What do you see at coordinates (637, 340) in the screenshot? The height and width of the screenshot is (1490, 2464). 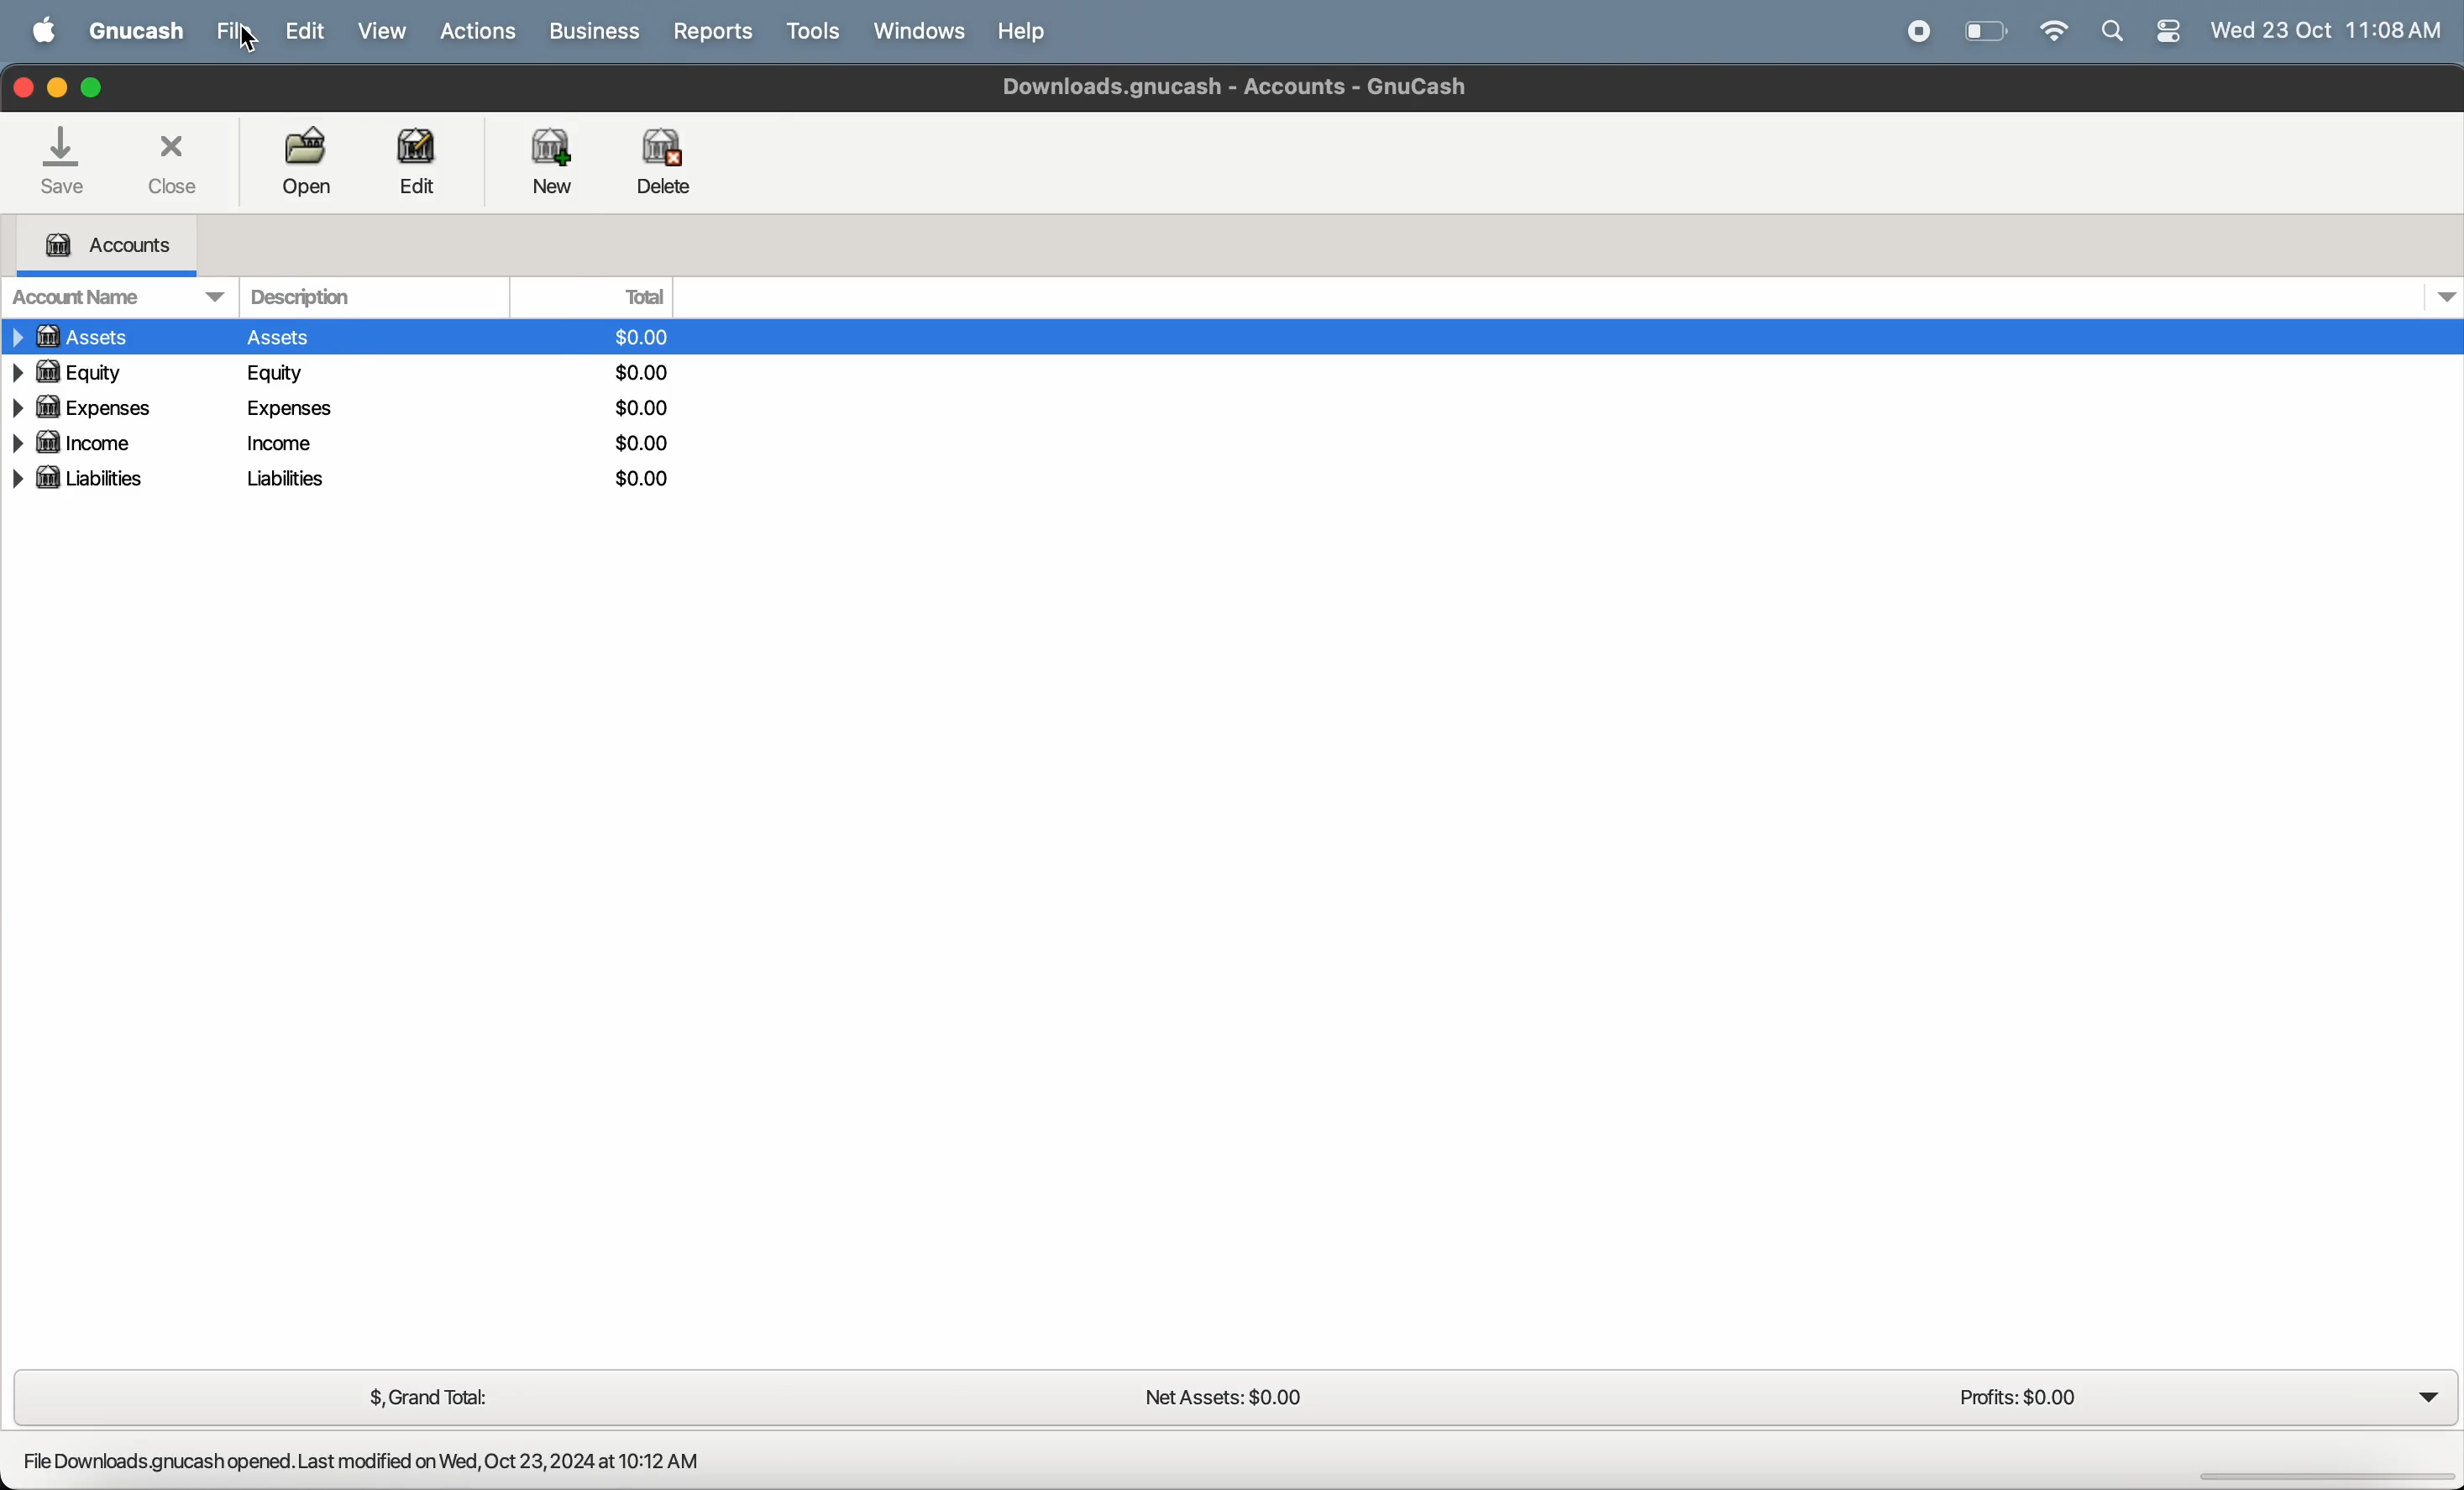 I see `dollars` at bounding box center [637, 340].